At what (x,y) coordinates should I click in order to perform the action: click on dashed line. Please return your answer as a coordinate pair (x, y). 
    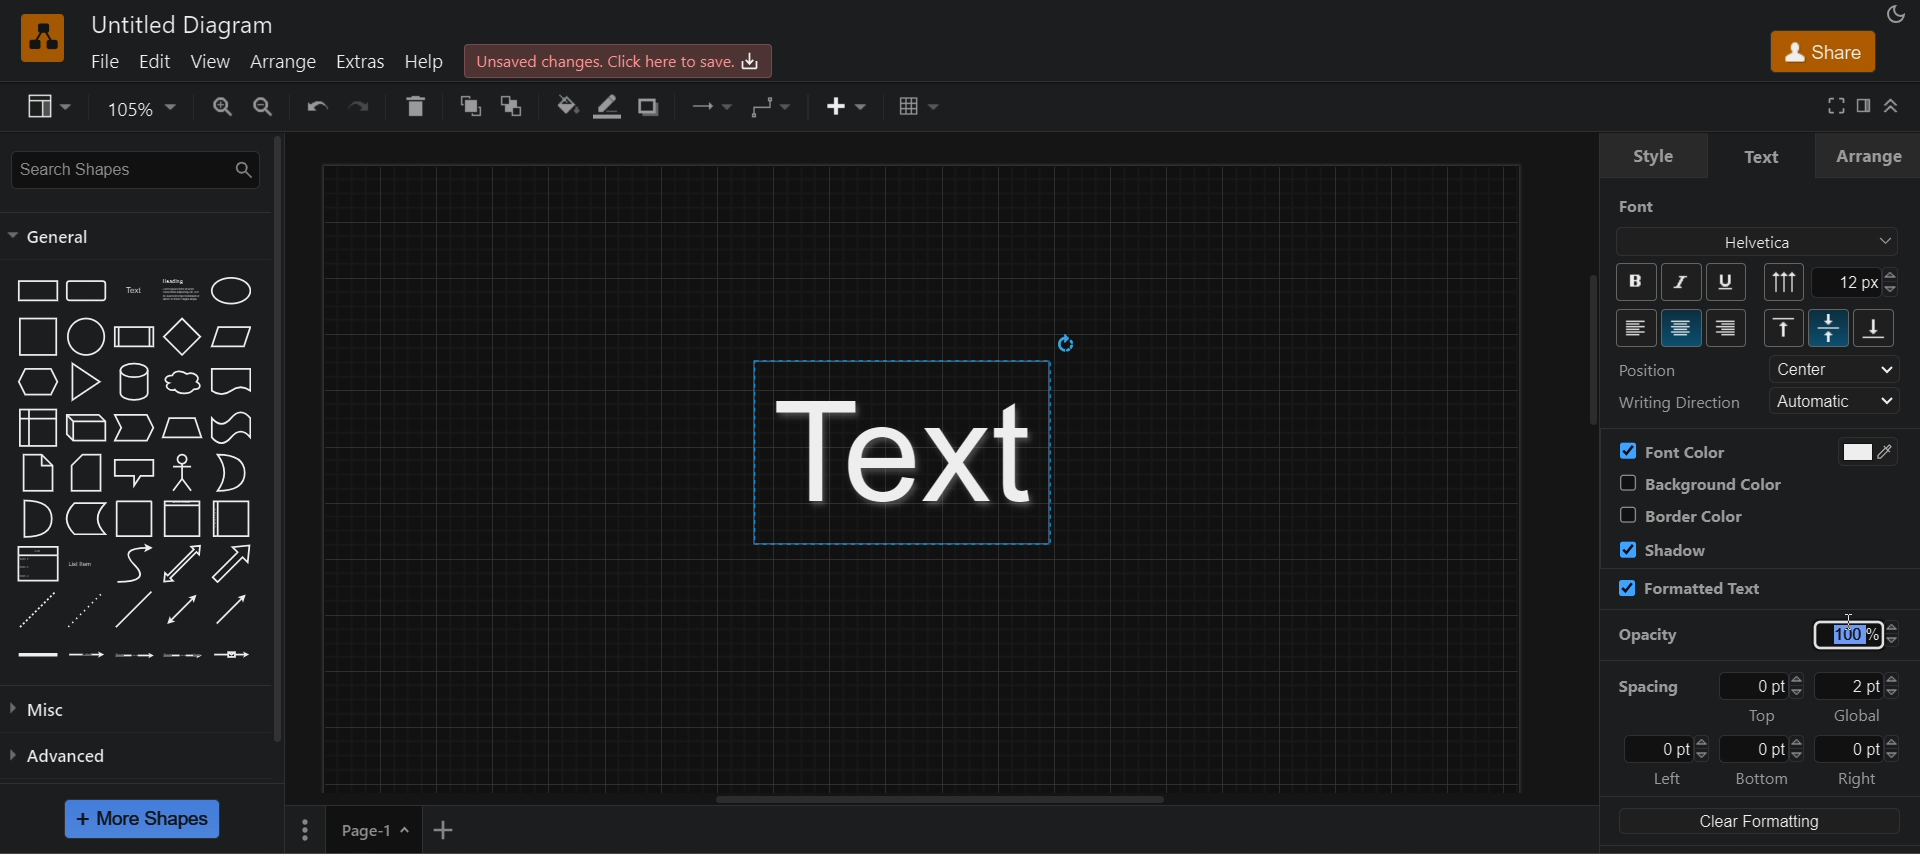
    Looking at the image, I should click on (38, 610).